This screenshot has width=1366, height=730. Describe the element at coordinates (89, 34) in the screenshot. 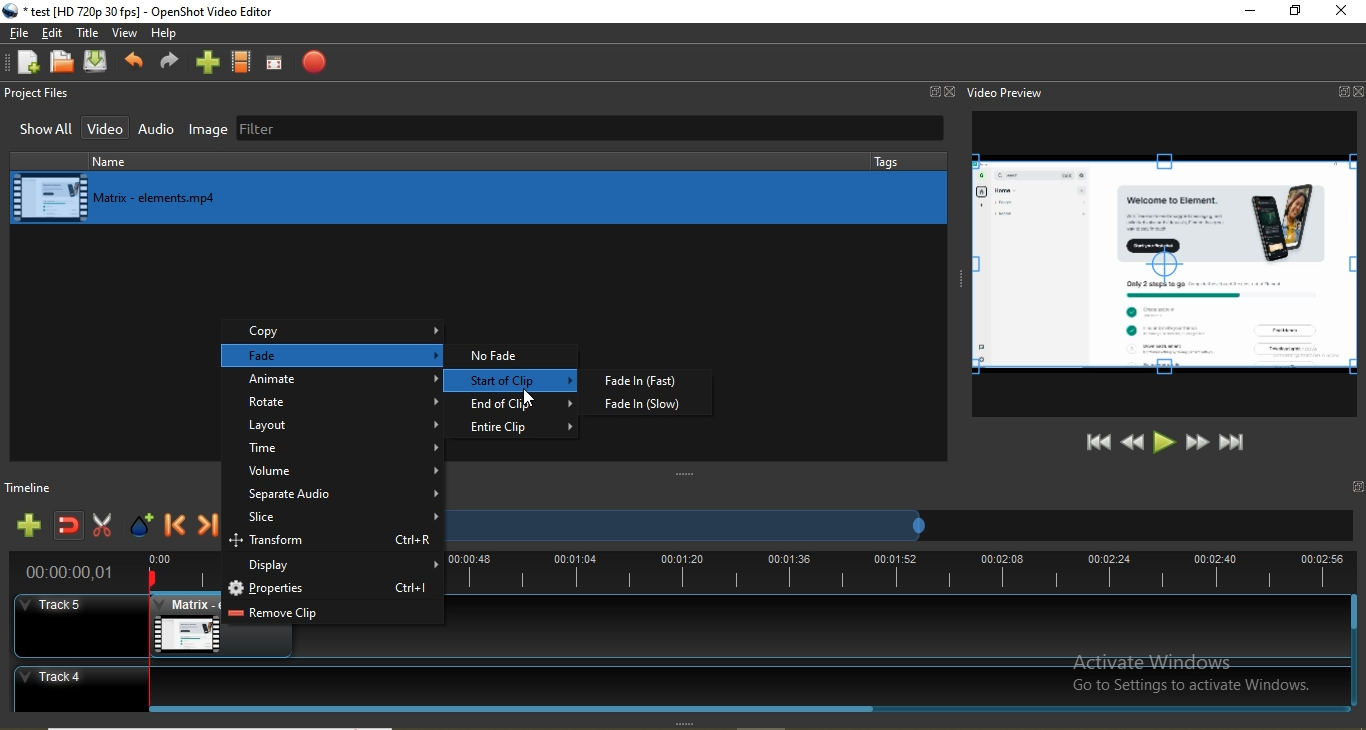

I see `Title` at that location.